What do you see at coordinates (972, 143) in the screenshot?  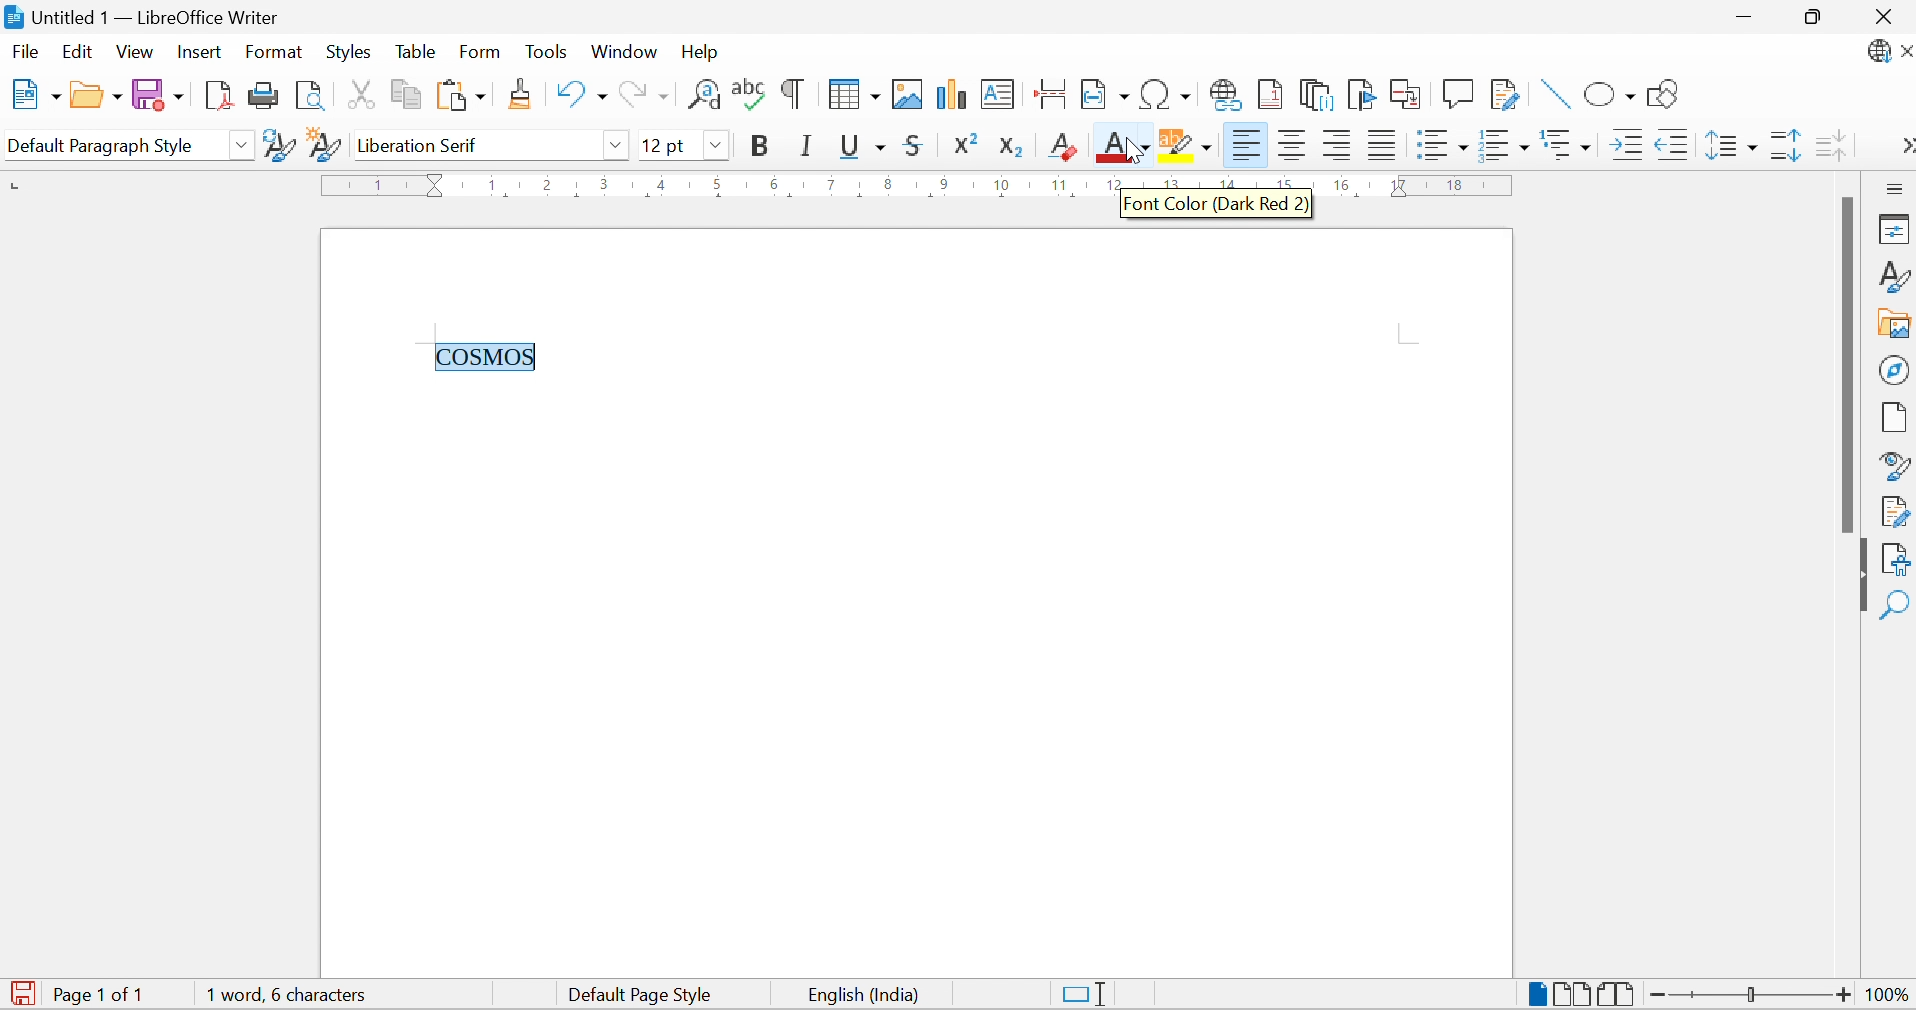 I see `Superscript` at bounding box center [972, 143].